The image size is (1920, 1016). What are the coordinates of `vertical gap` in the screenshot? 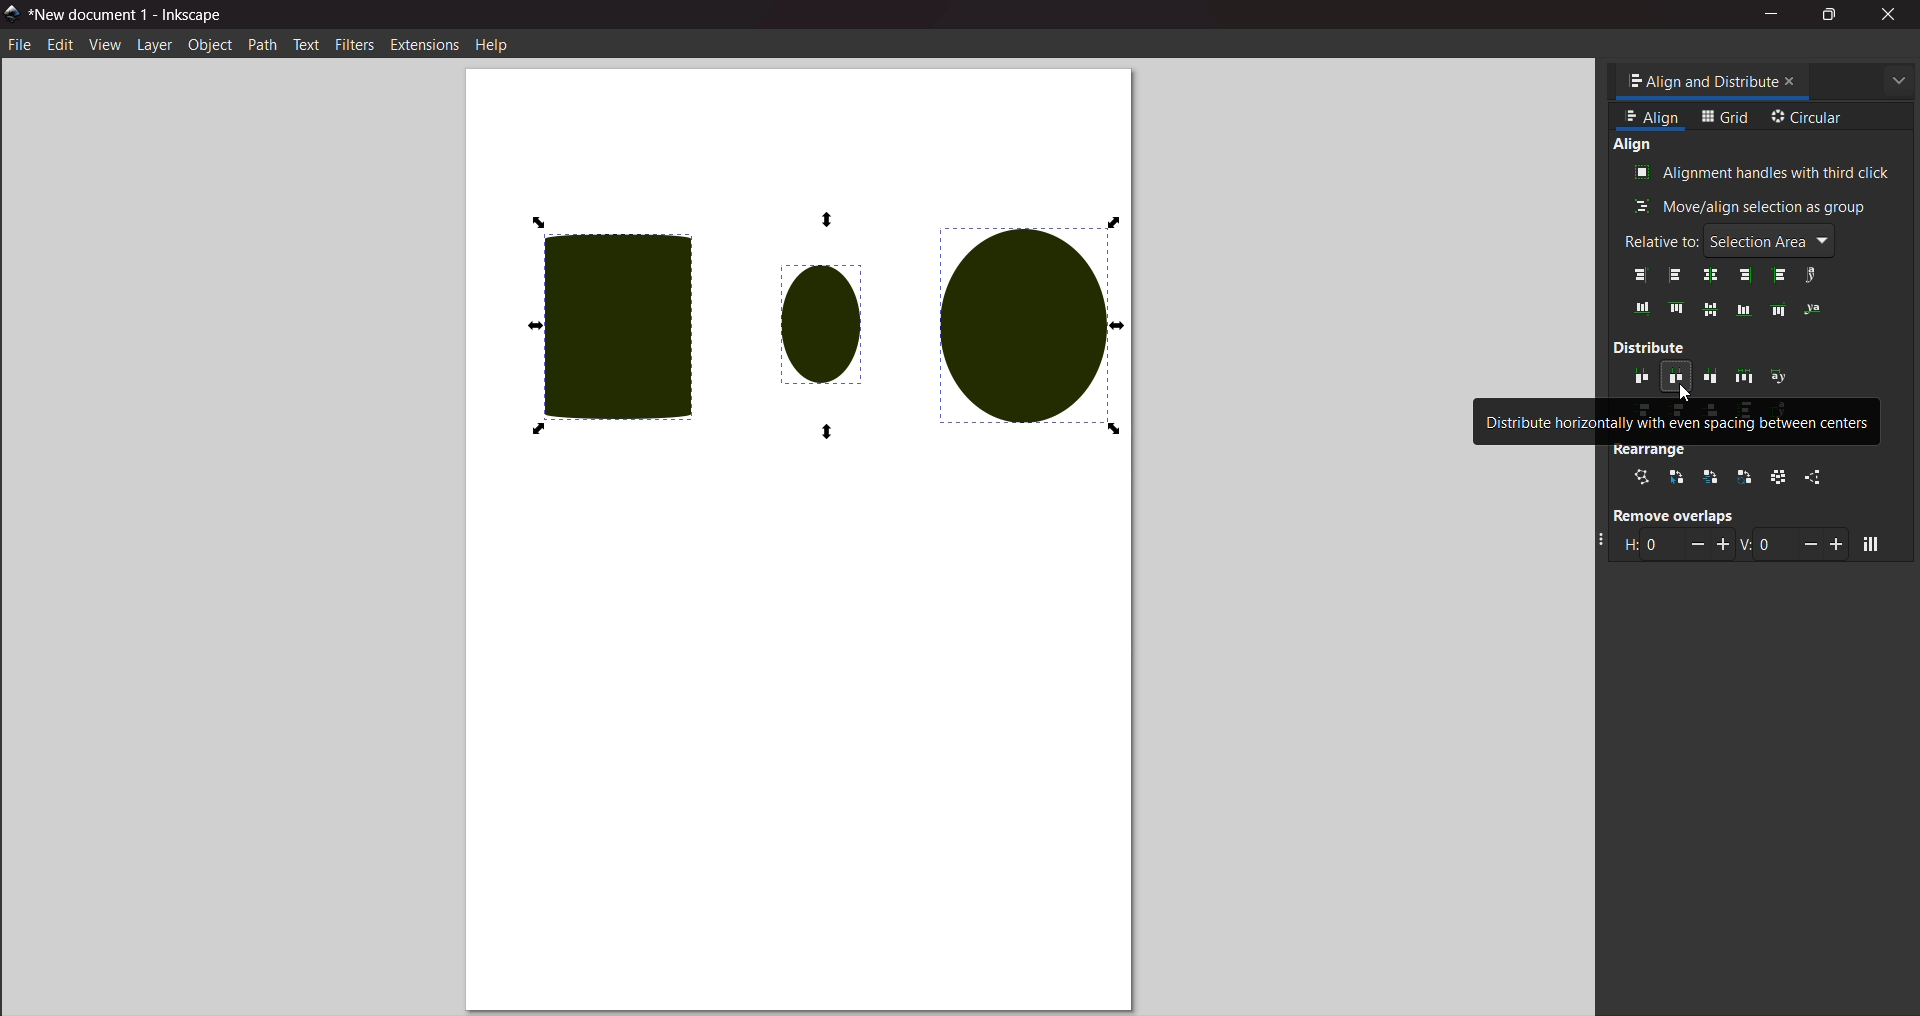 It's located at (1794, 544).